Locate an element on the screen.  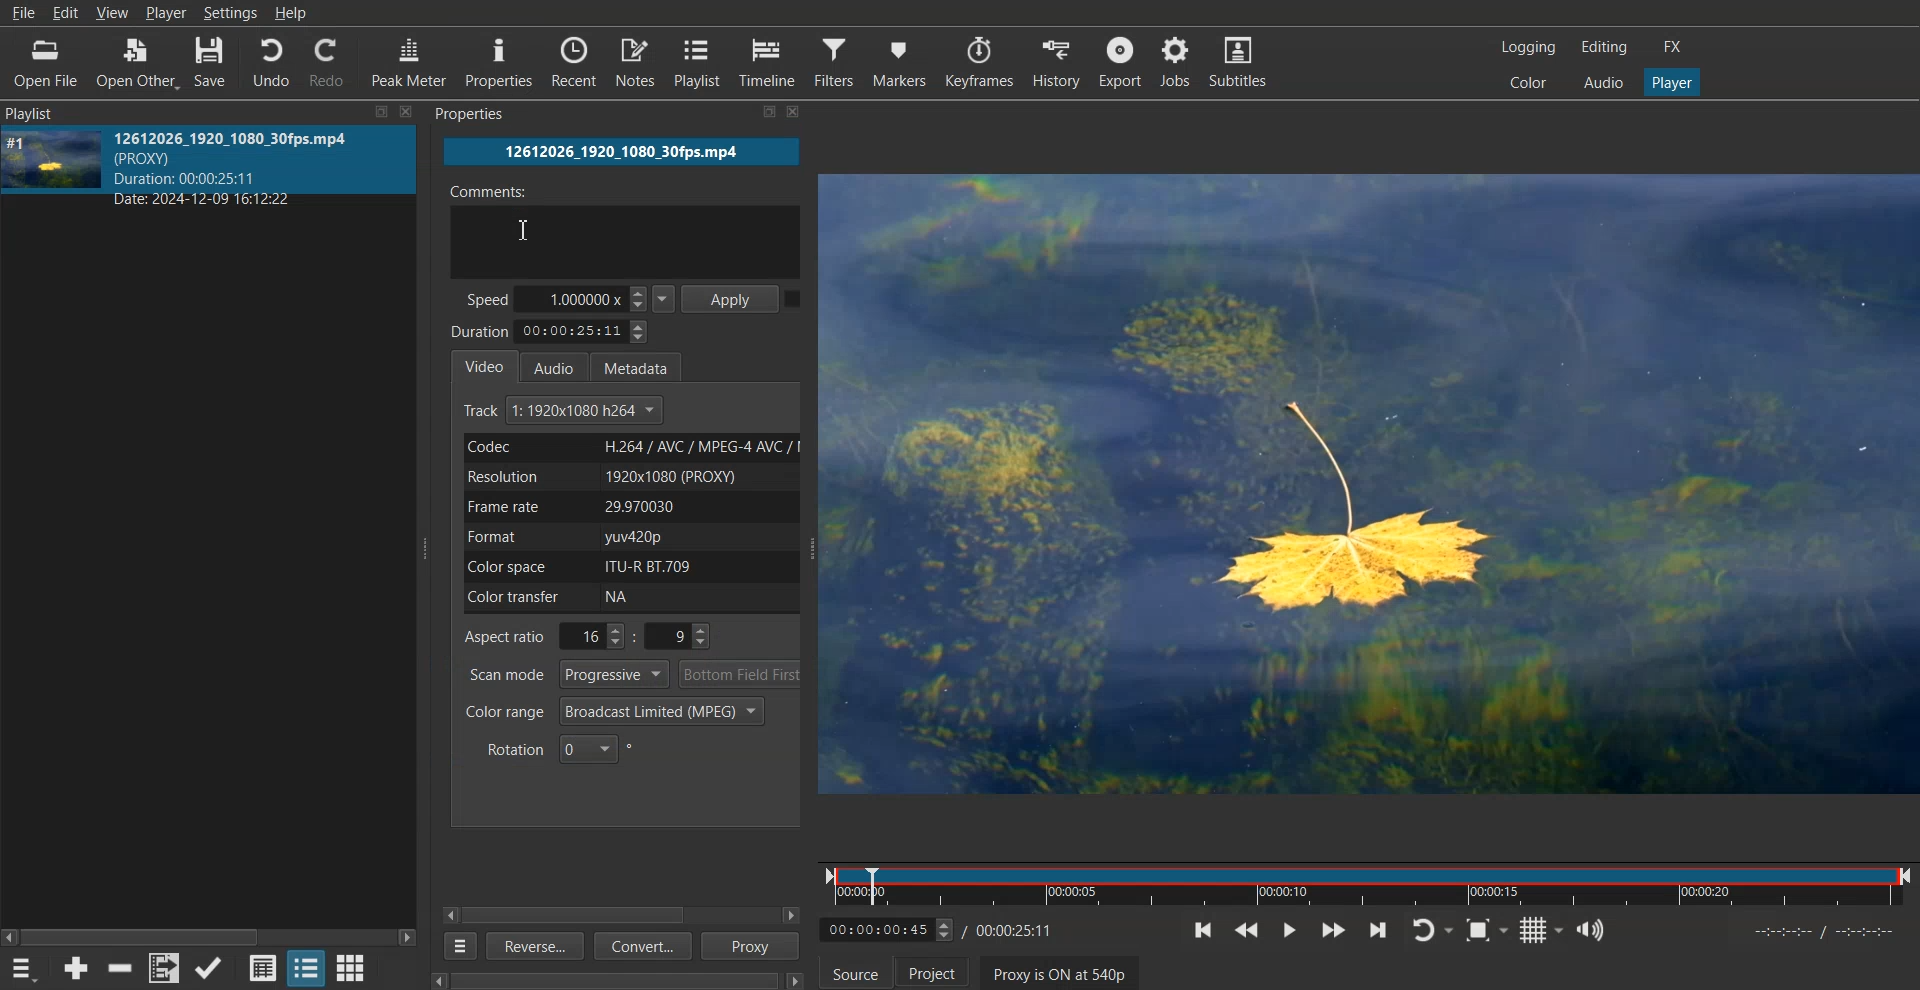
Properties Panel is located at coordinates (472, 116).